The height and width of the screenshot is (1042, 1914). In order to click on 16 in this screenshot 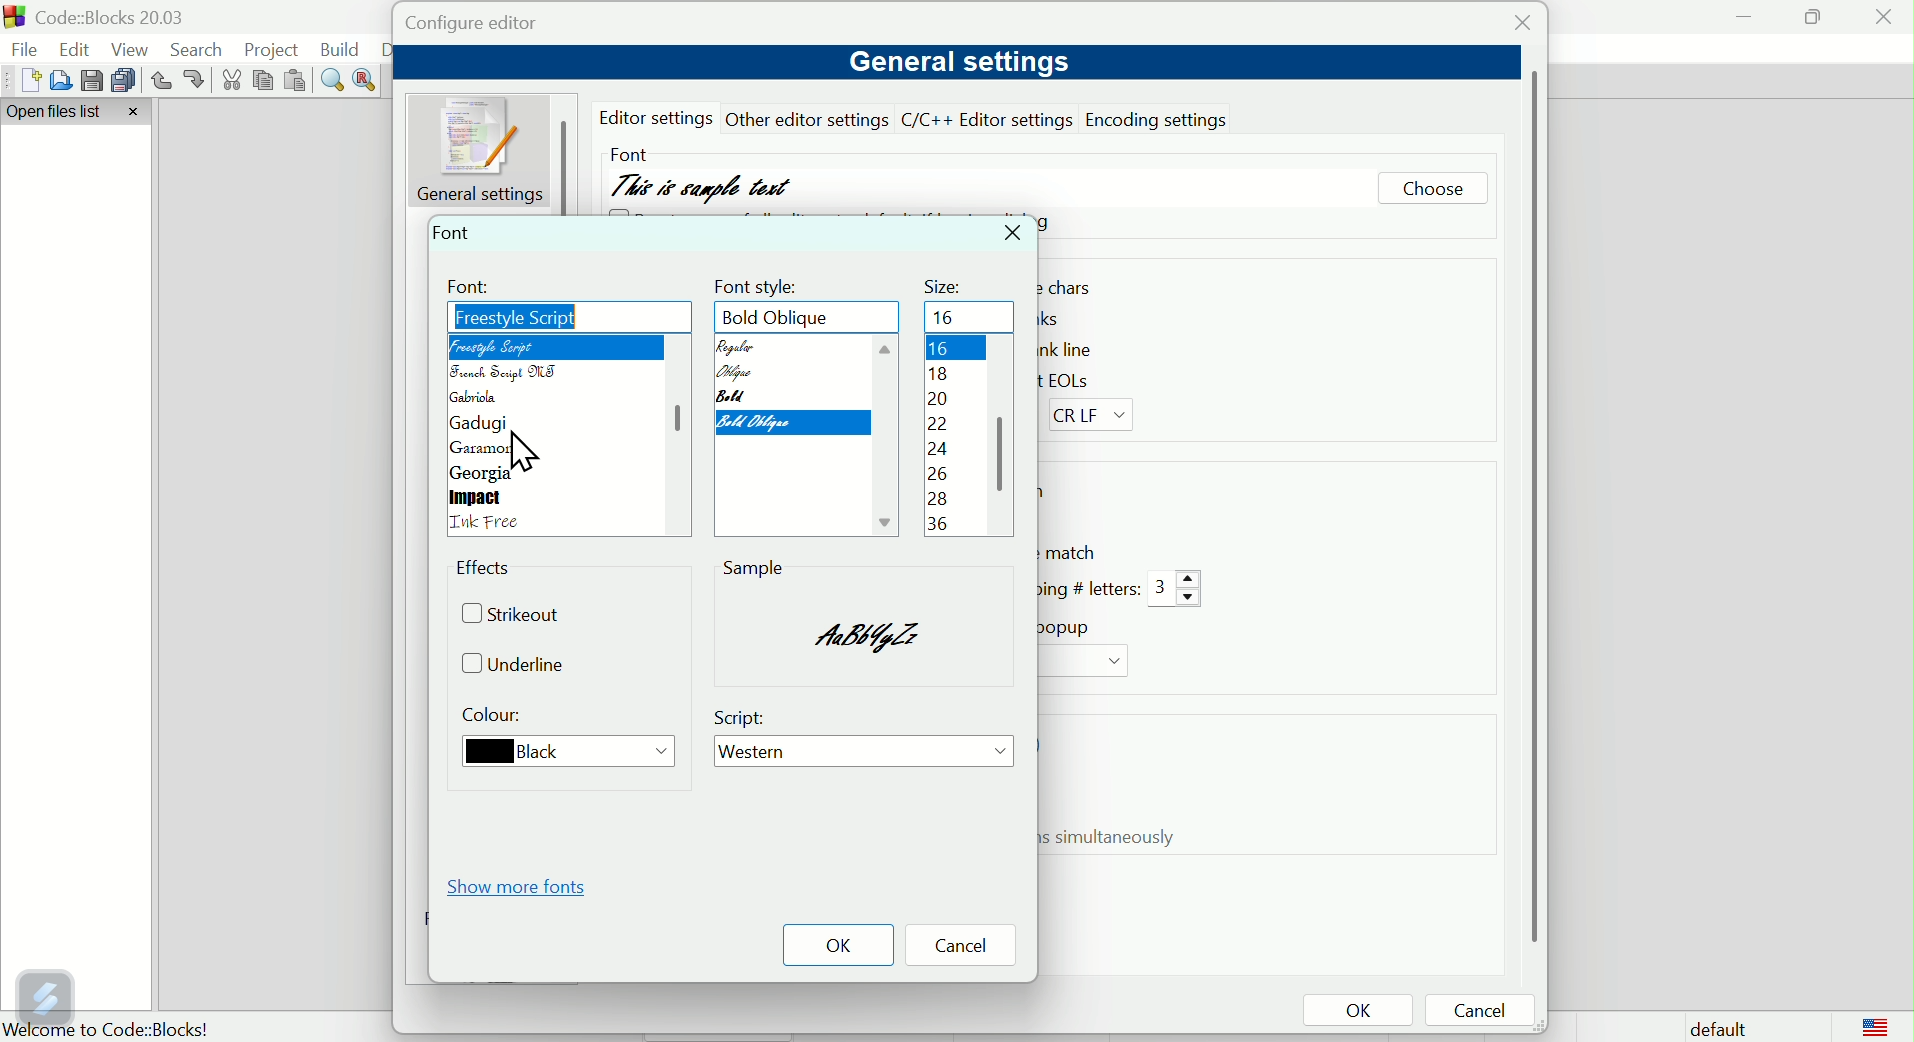, I will do `click(951, 316)`.